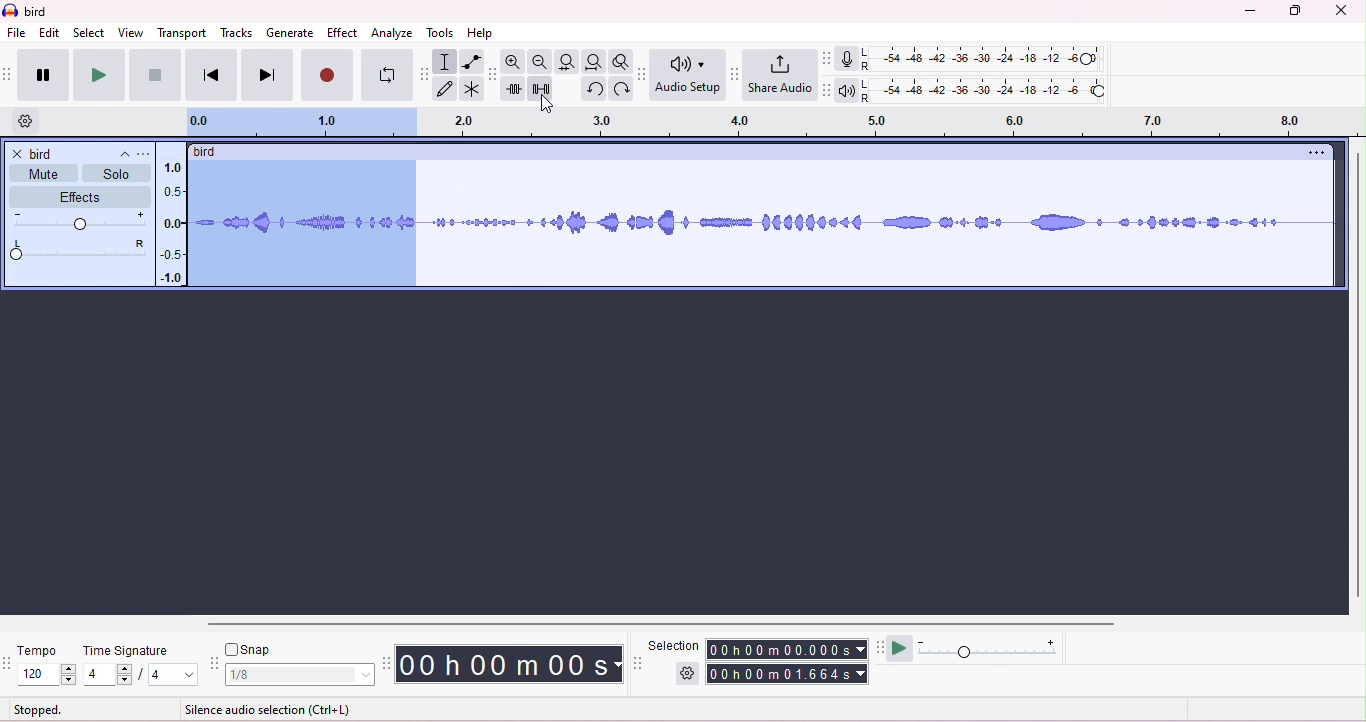 Image resolution: width=1366 pixels, height=722 pixels. Describe the element at coordinates (210, 76) in the screenshot. I see `previous` at that location.